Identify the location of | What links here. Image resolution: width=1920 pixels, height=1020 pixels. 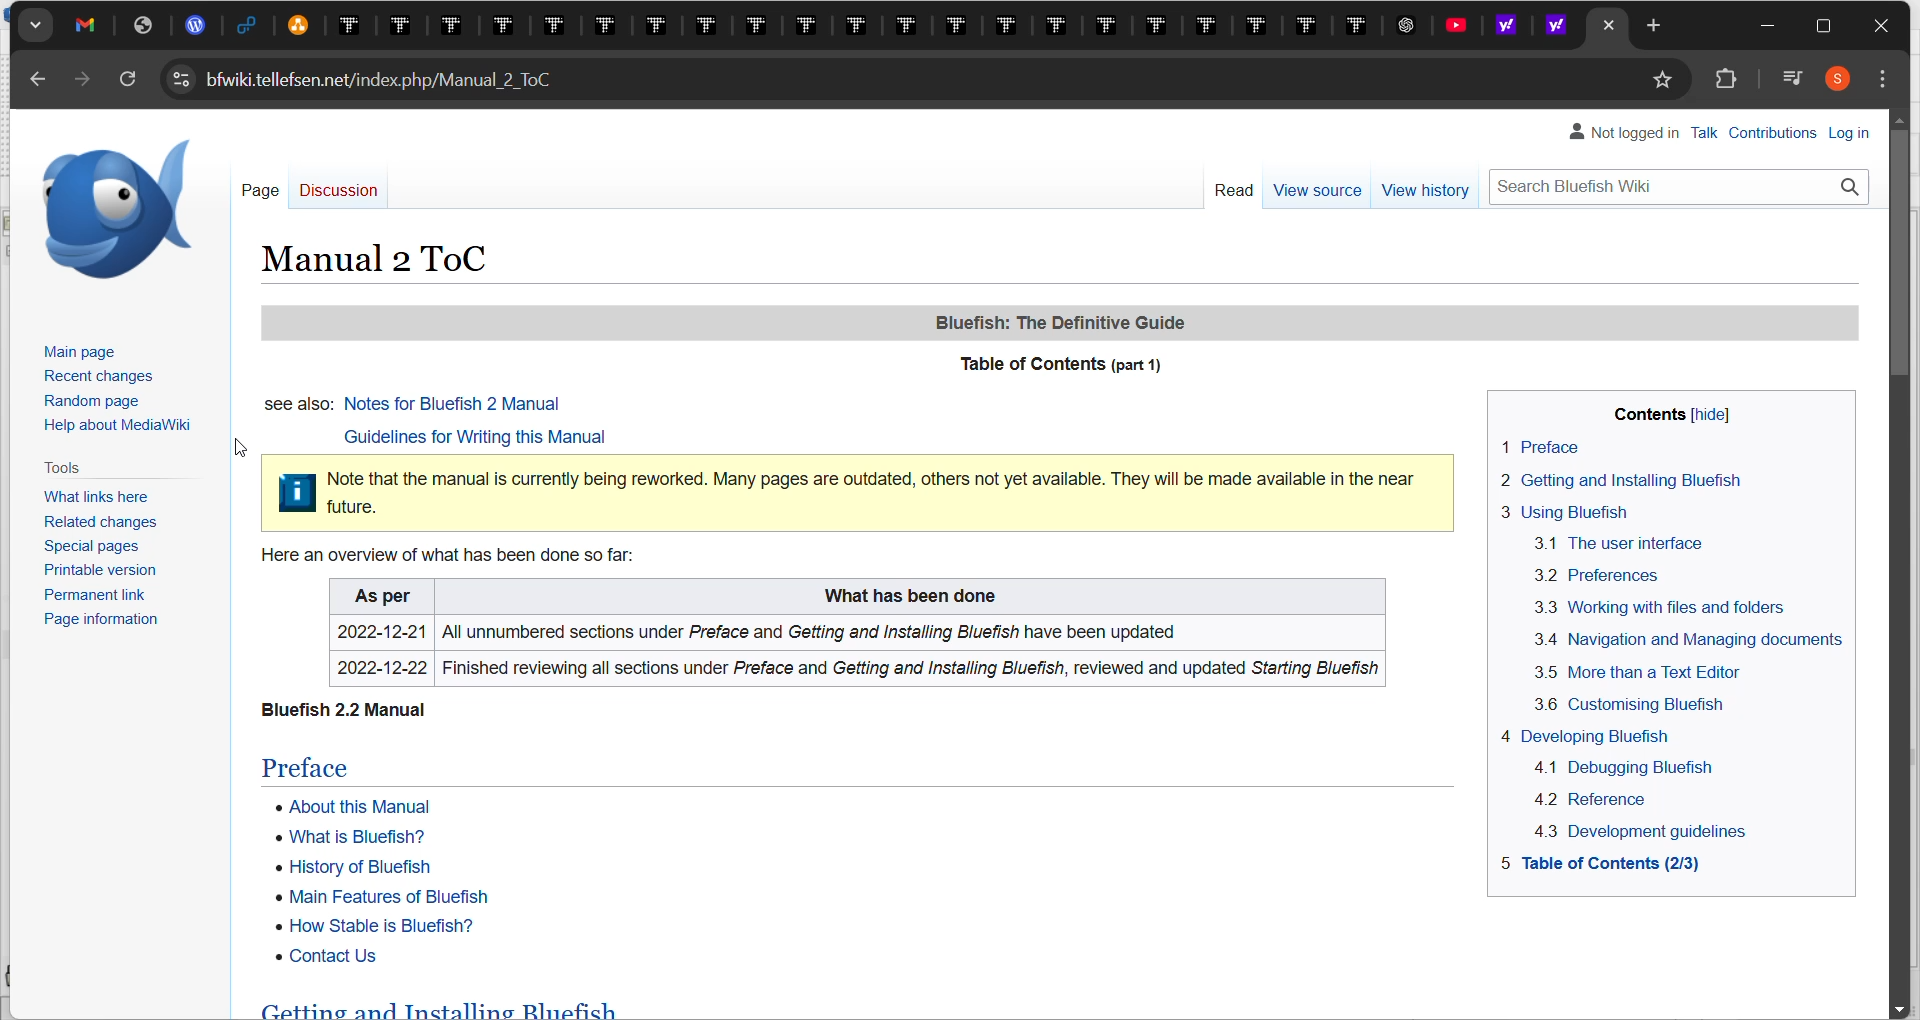
(85, 494).